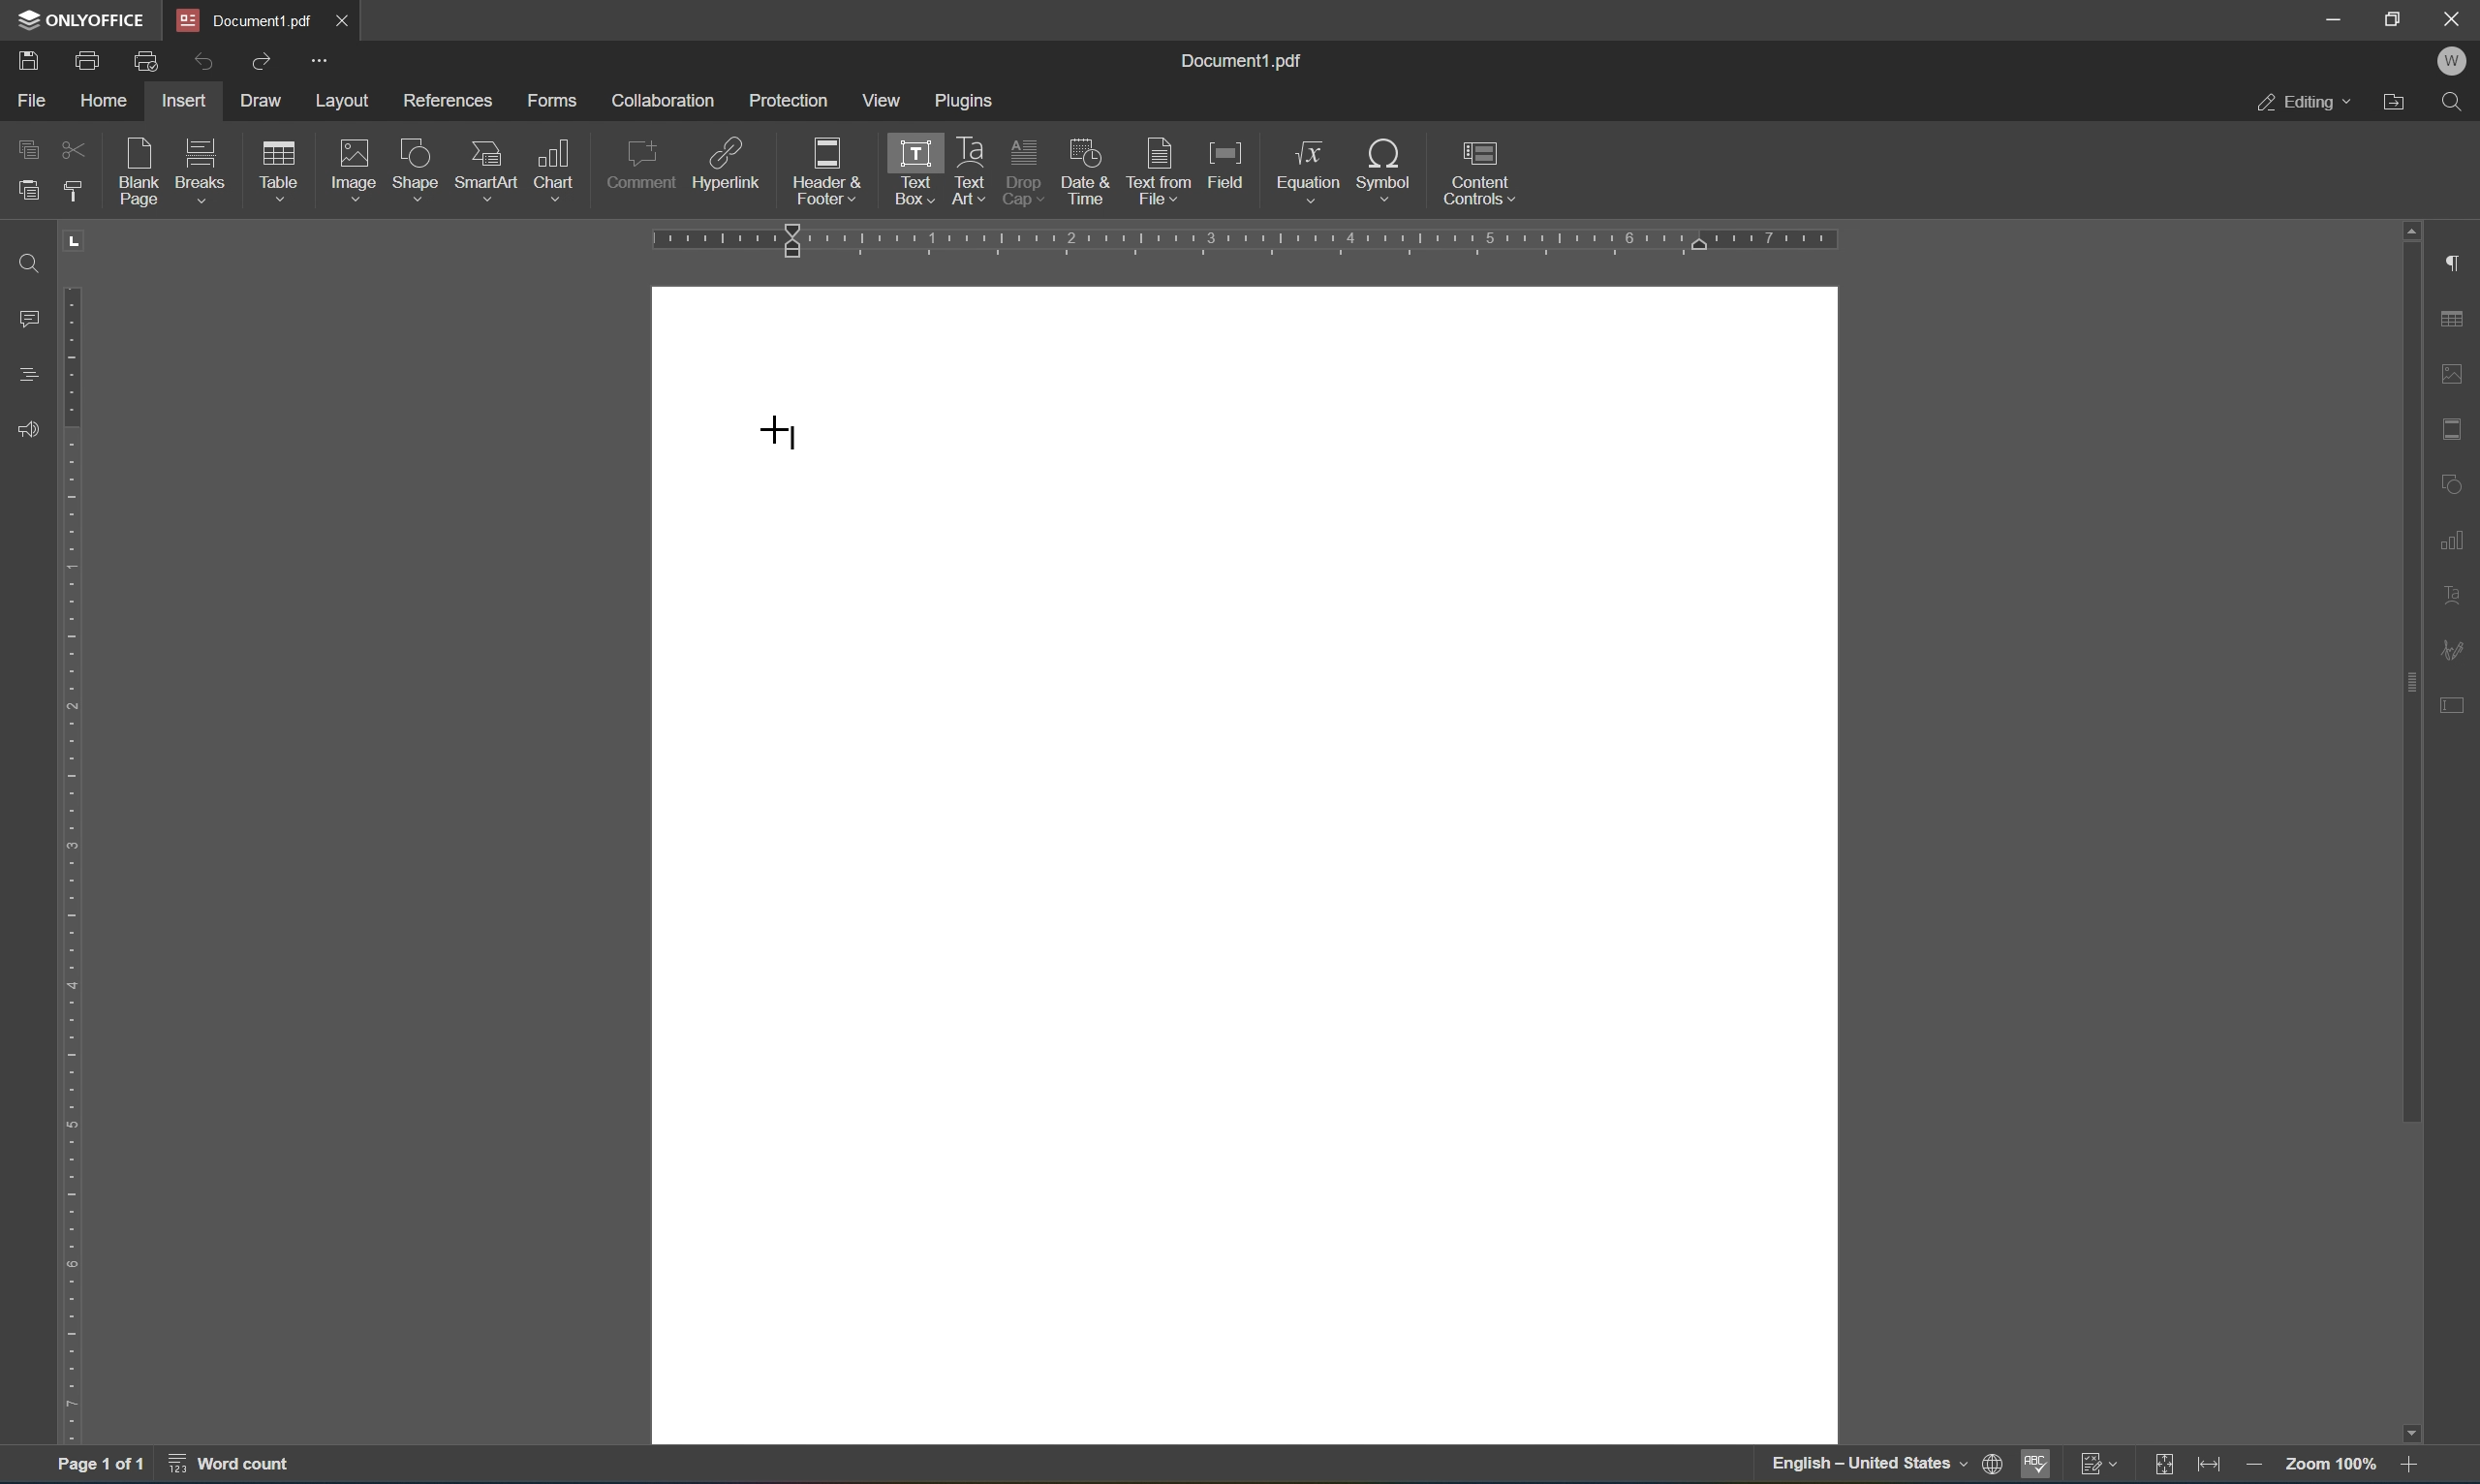 Image resolution: width=2480 pixels, height=1484 pixels. What do you see at coordinates (182, 101) in the screenshot?
I see `insert` at bounding box center [182, 101].